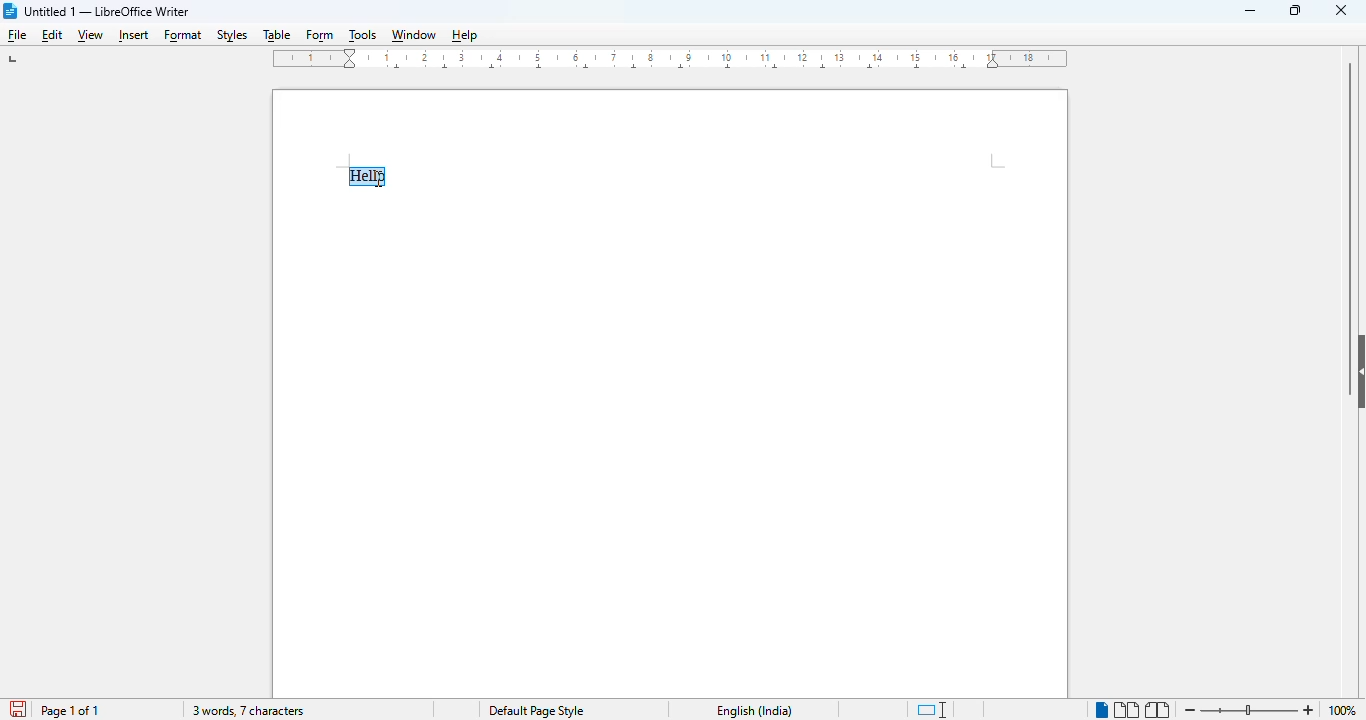 The width and height of the screenshot is (1366, 720). I want to click on edit, so click(53, 35).